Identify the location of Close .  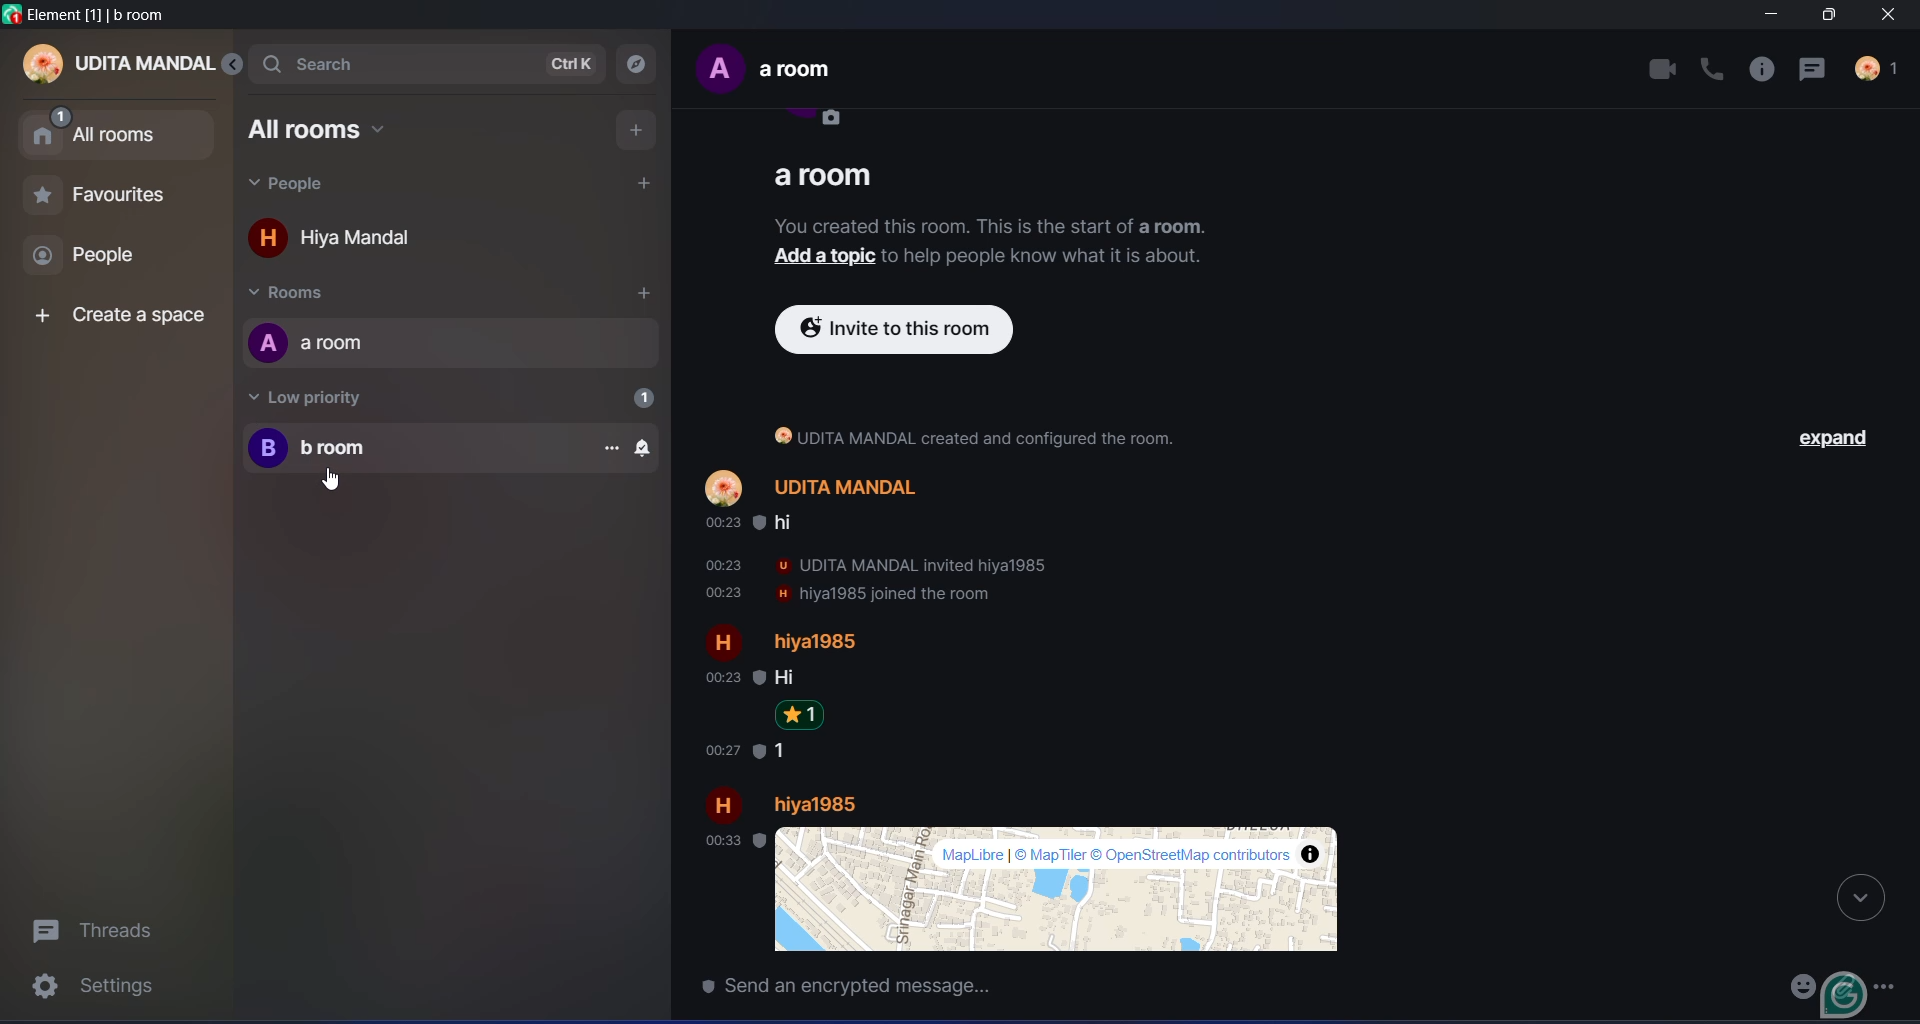
(1894, 16).